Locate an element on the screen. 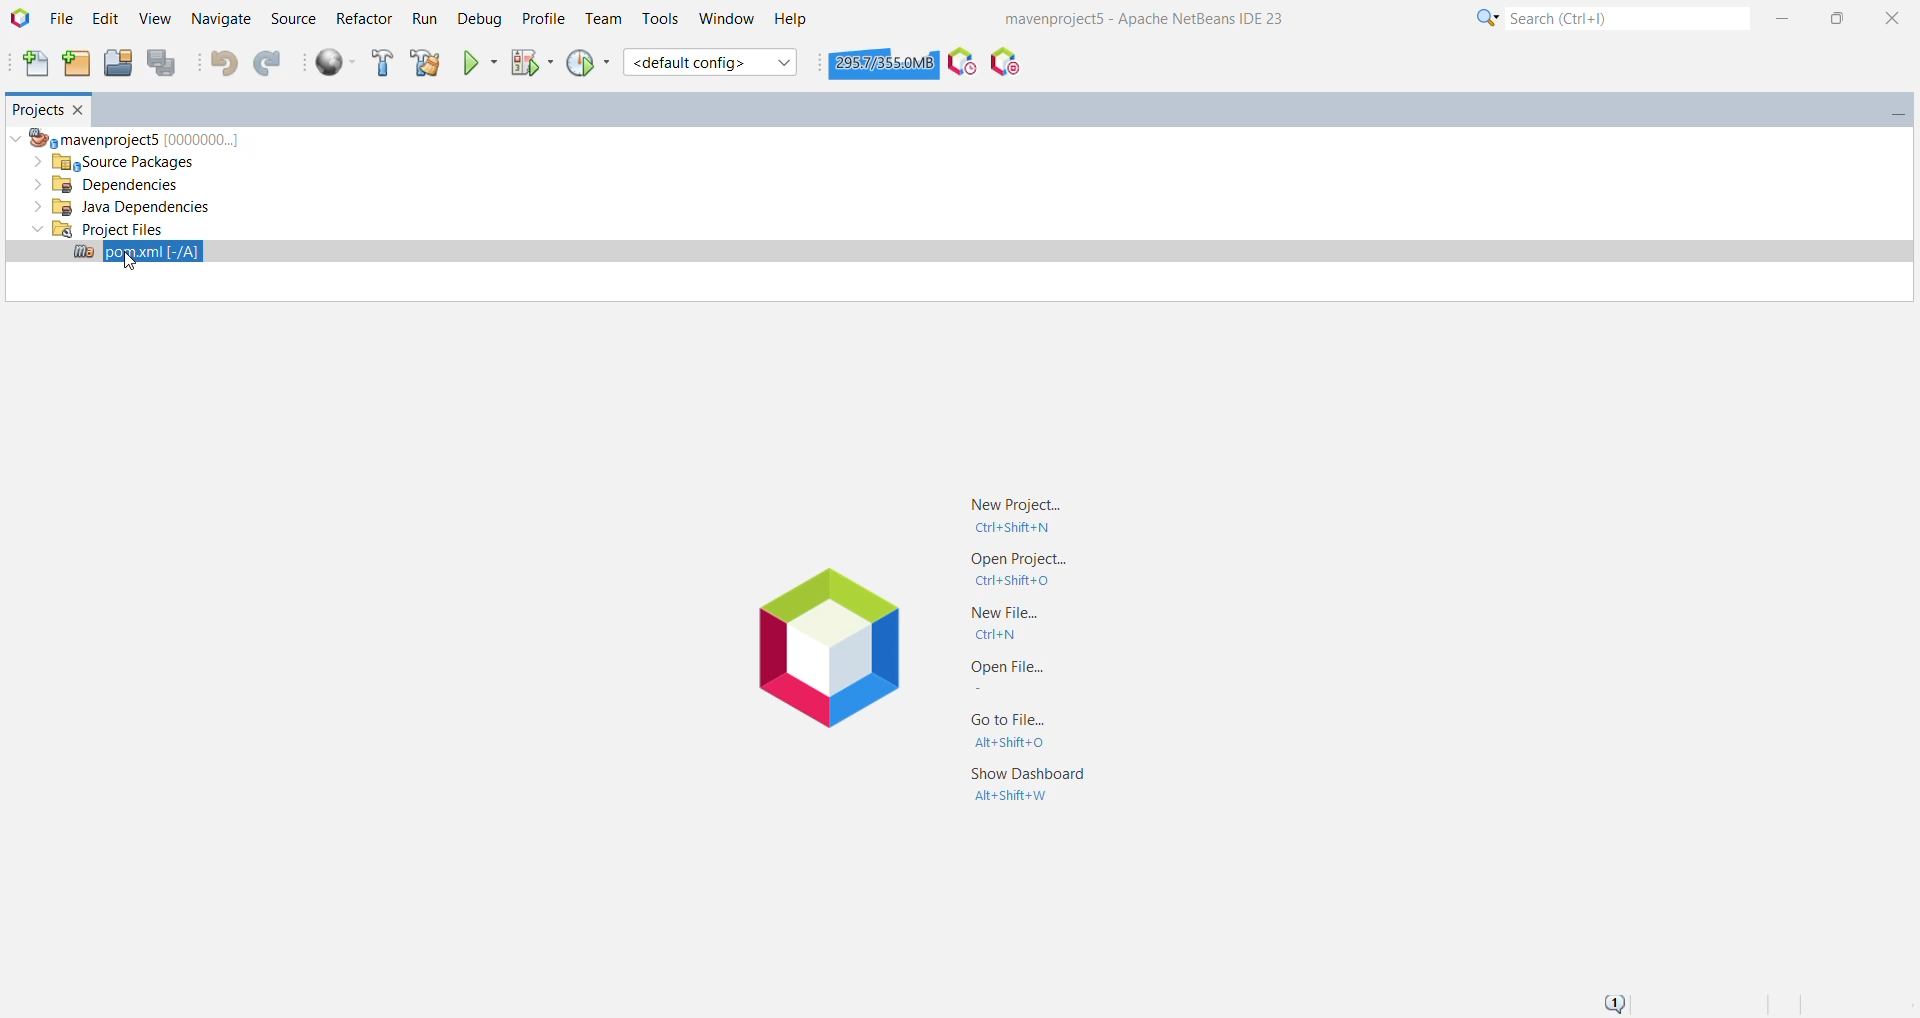 The width and height of the screenshot is (1920, 1018). open project... is located at coordinates (1021, 569).